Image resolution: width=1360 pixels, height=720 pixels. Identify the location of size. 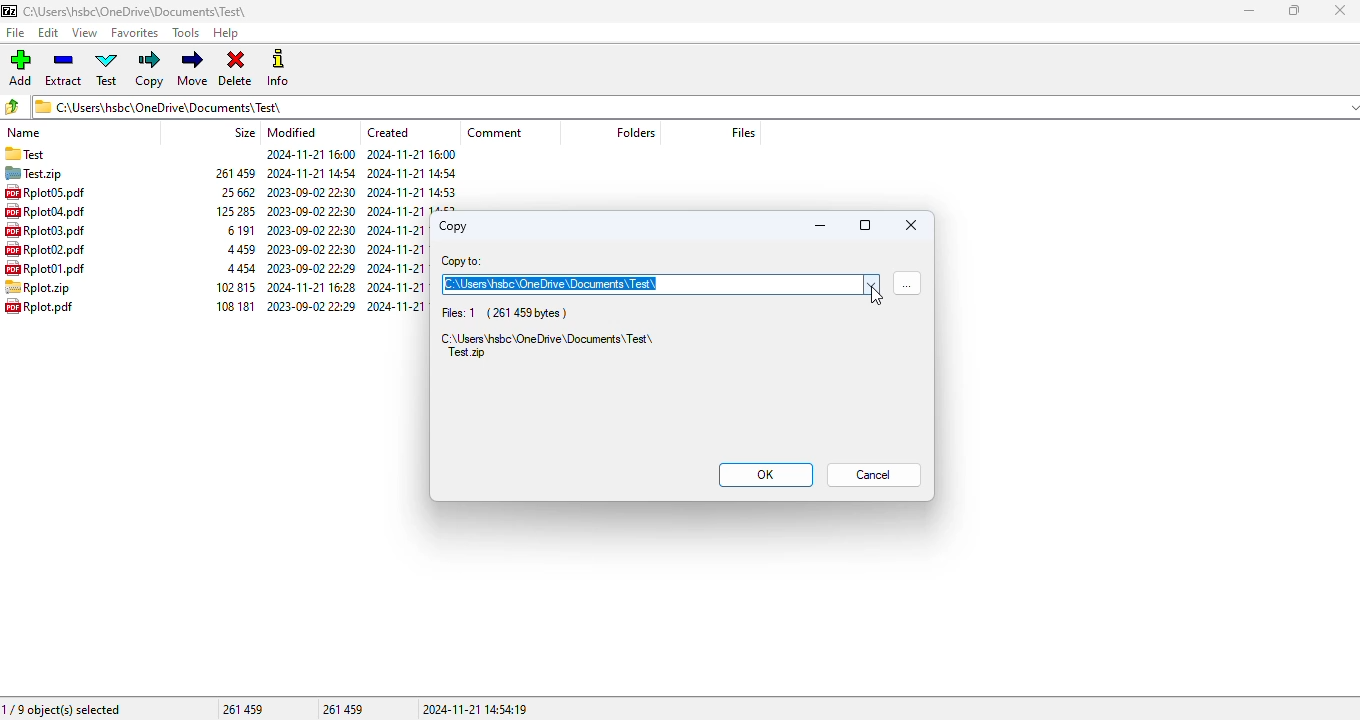
(236, 287).